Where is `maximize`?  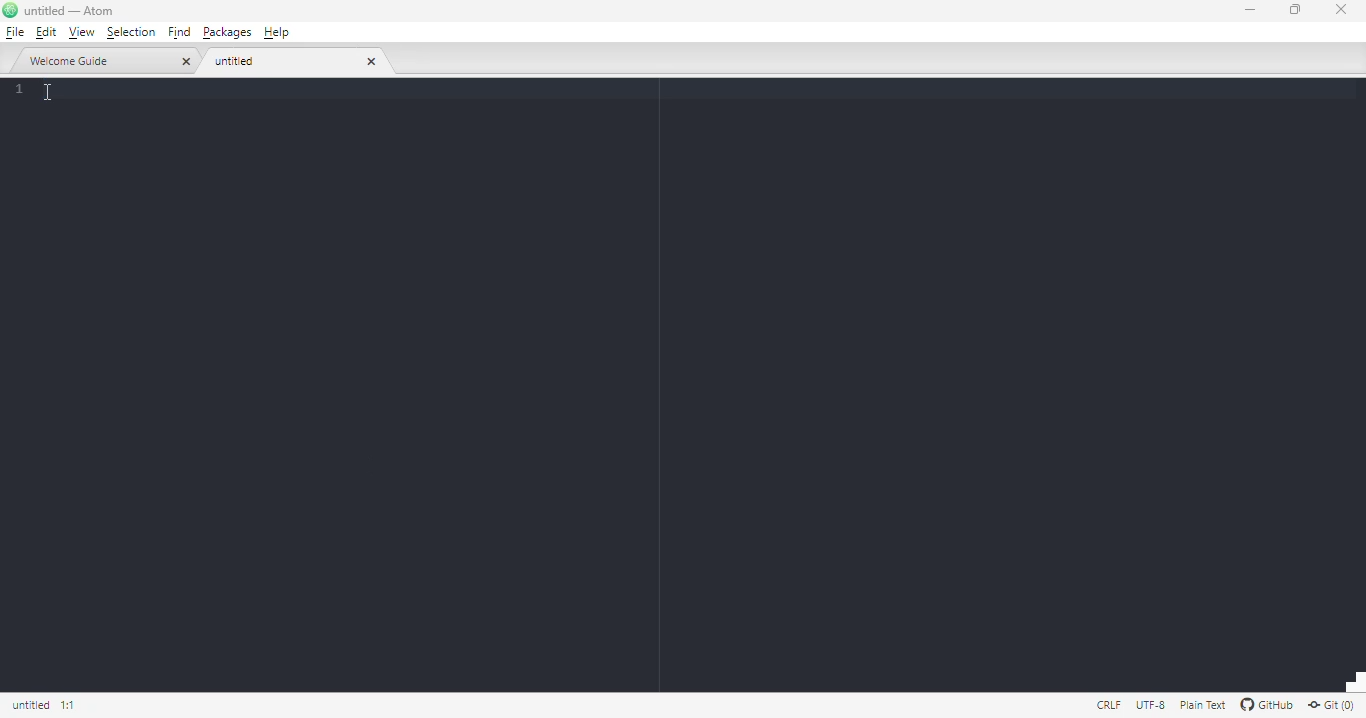
maximize is located at coordinates (1294, 8).